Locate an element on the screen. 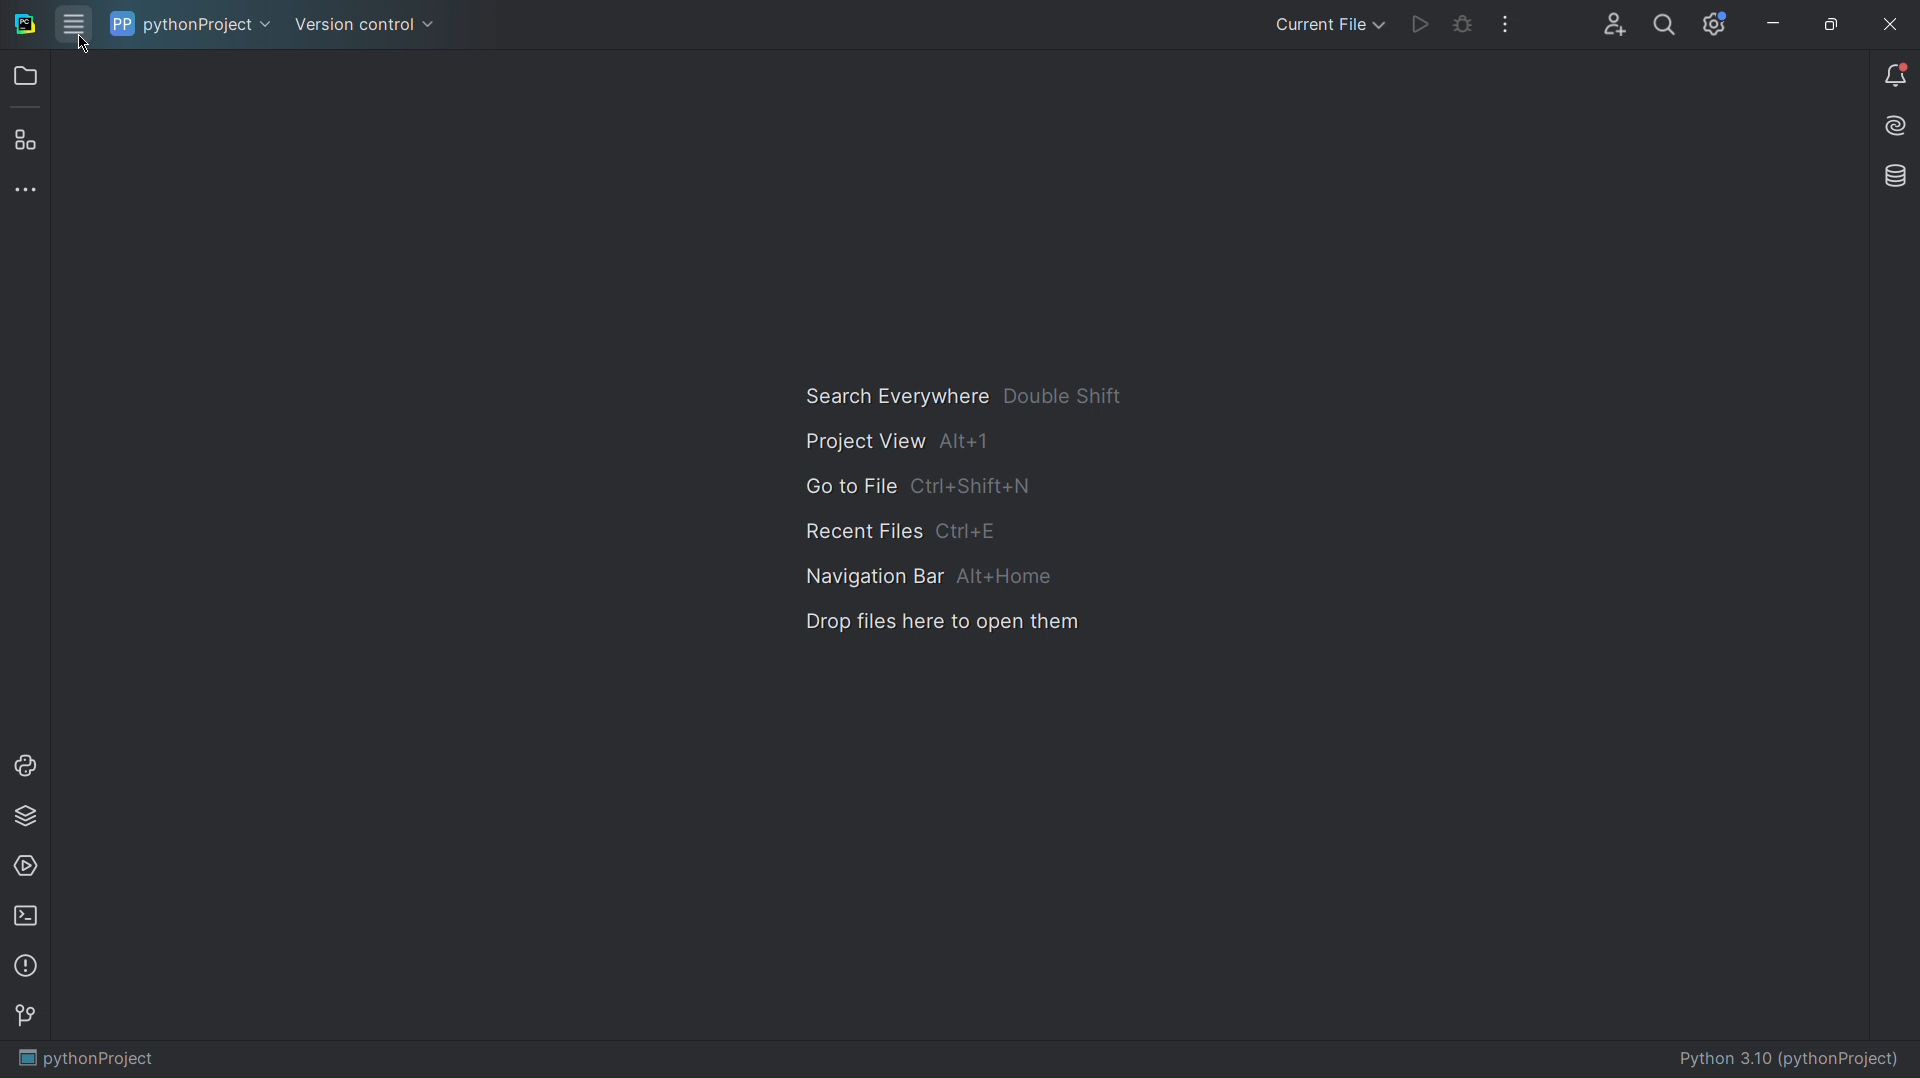 Image resolution: width=1920 pixels, height=1078 pixels. Version Control is located at coordinates (29, 1020).